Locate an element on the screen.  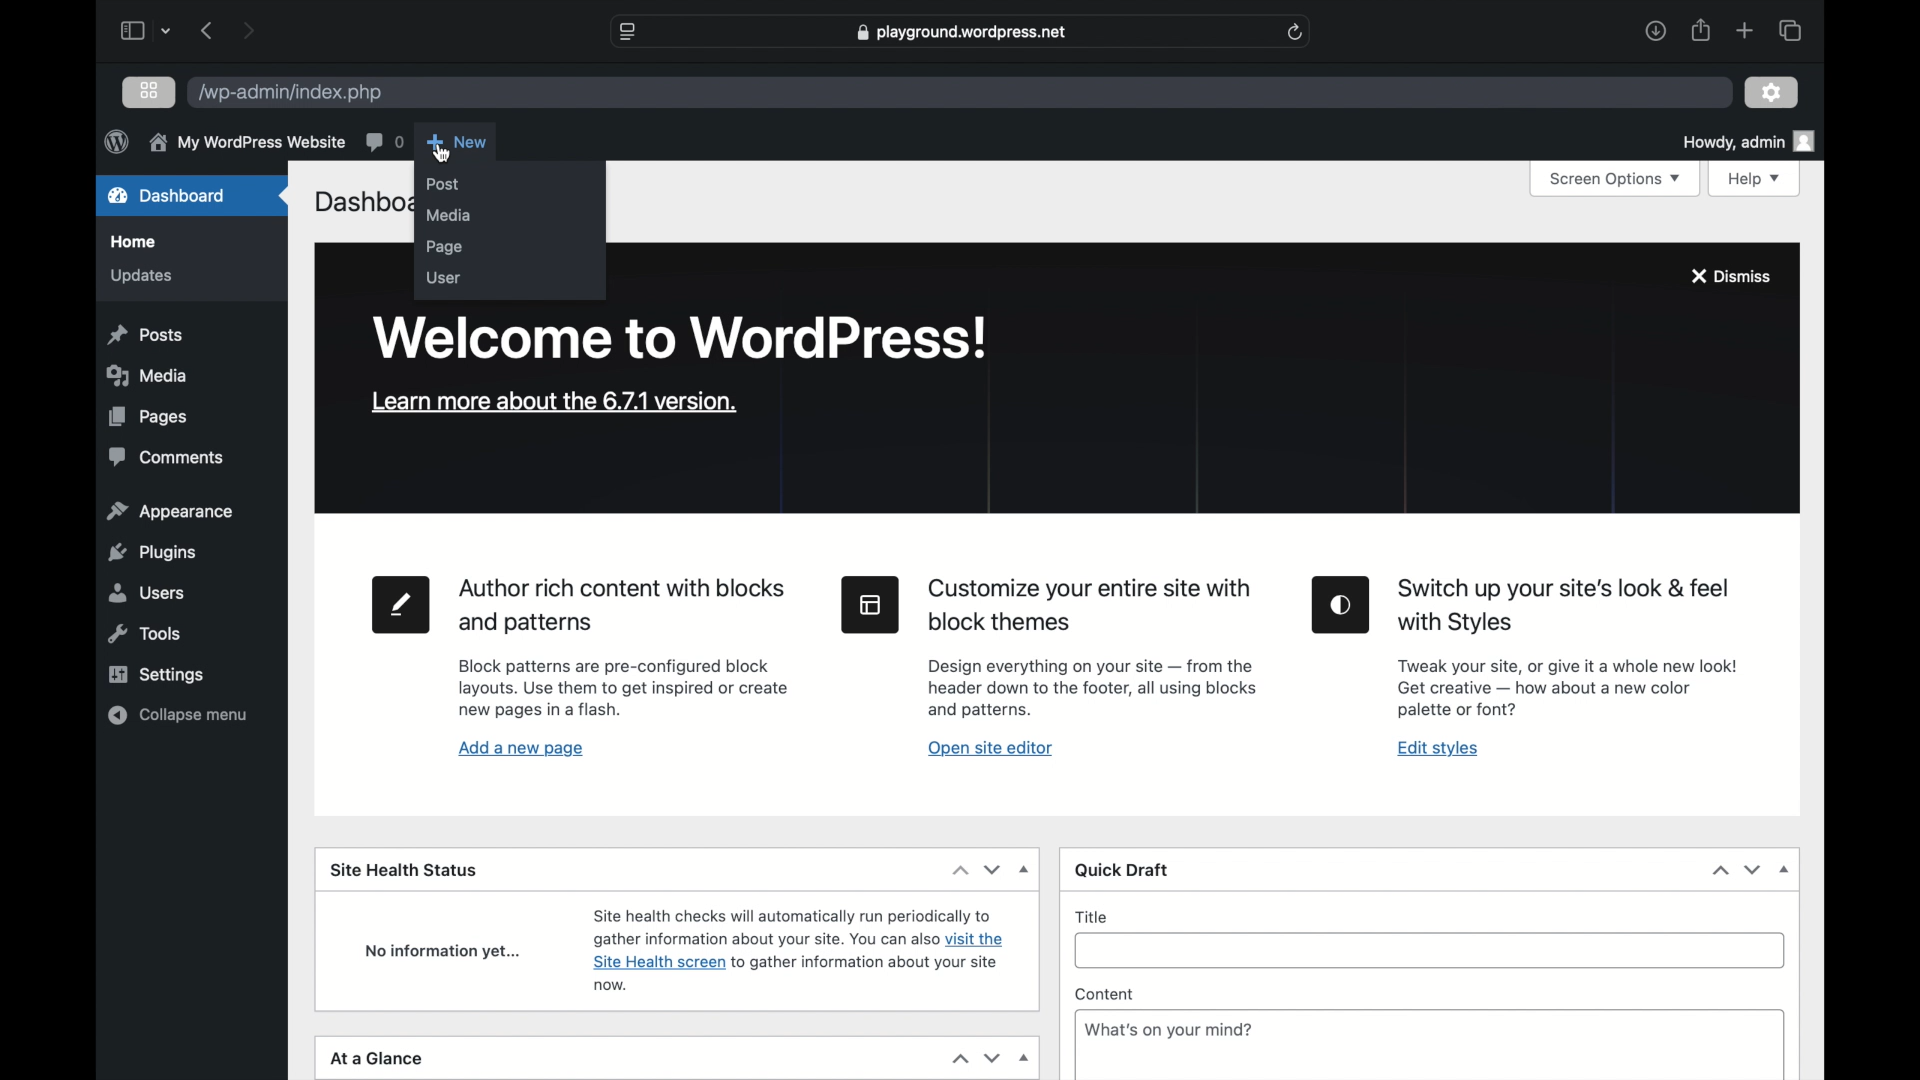
comments is located at coordinates (163, 458).